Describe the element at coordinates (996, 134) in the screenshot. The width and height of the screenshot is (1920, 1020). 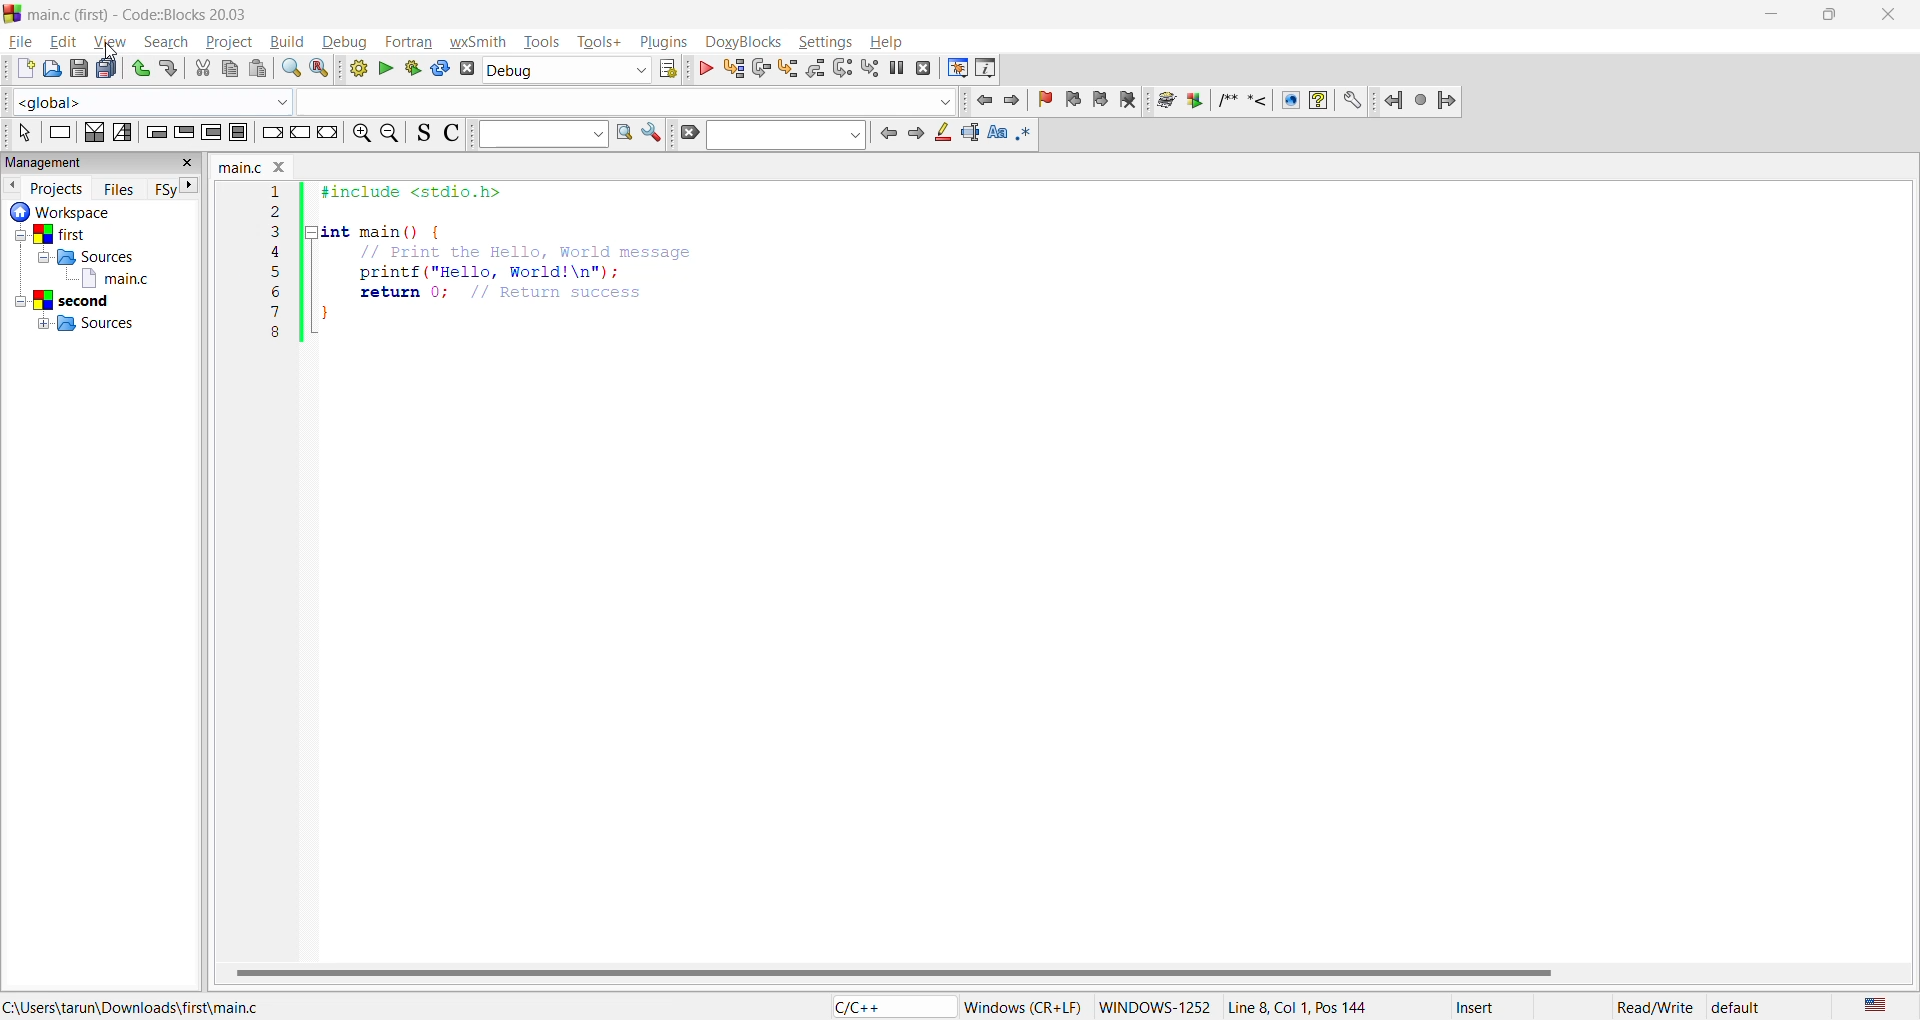
I see `match case` at that location.